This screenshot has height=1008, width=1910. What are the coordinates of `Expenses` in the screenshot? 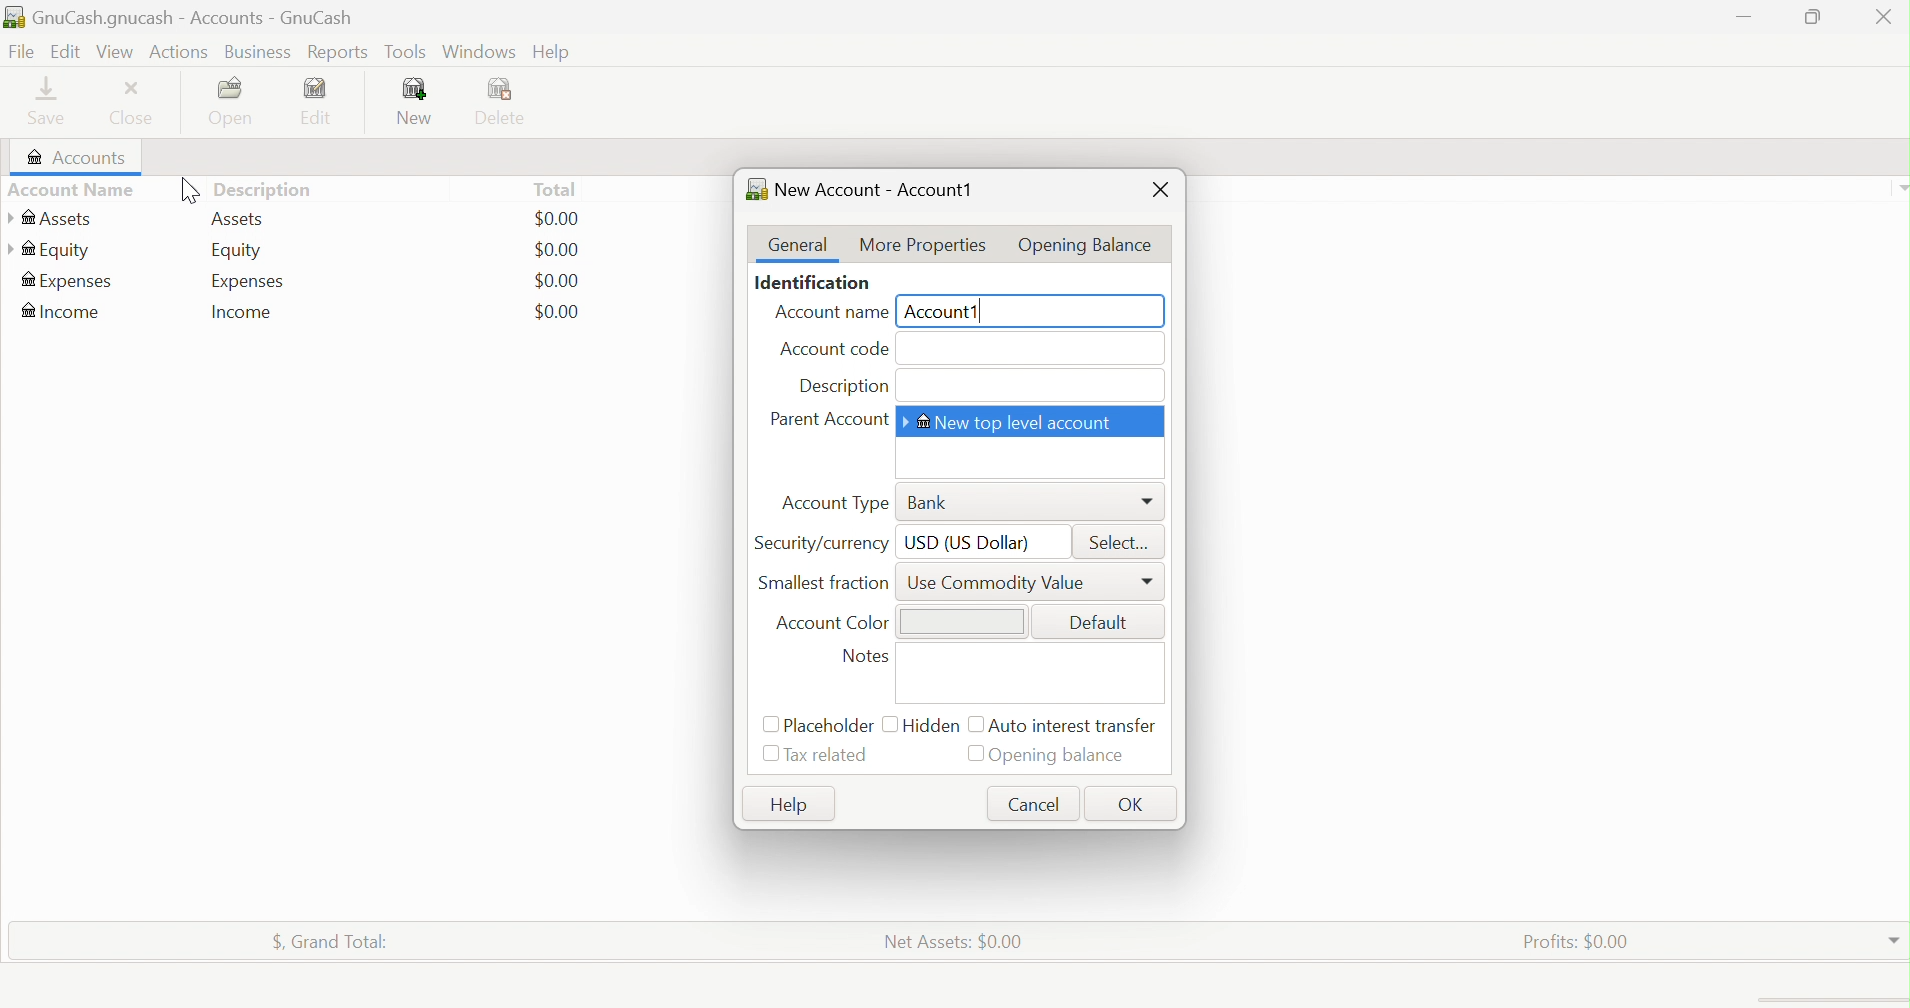 It's located at (68, 283).